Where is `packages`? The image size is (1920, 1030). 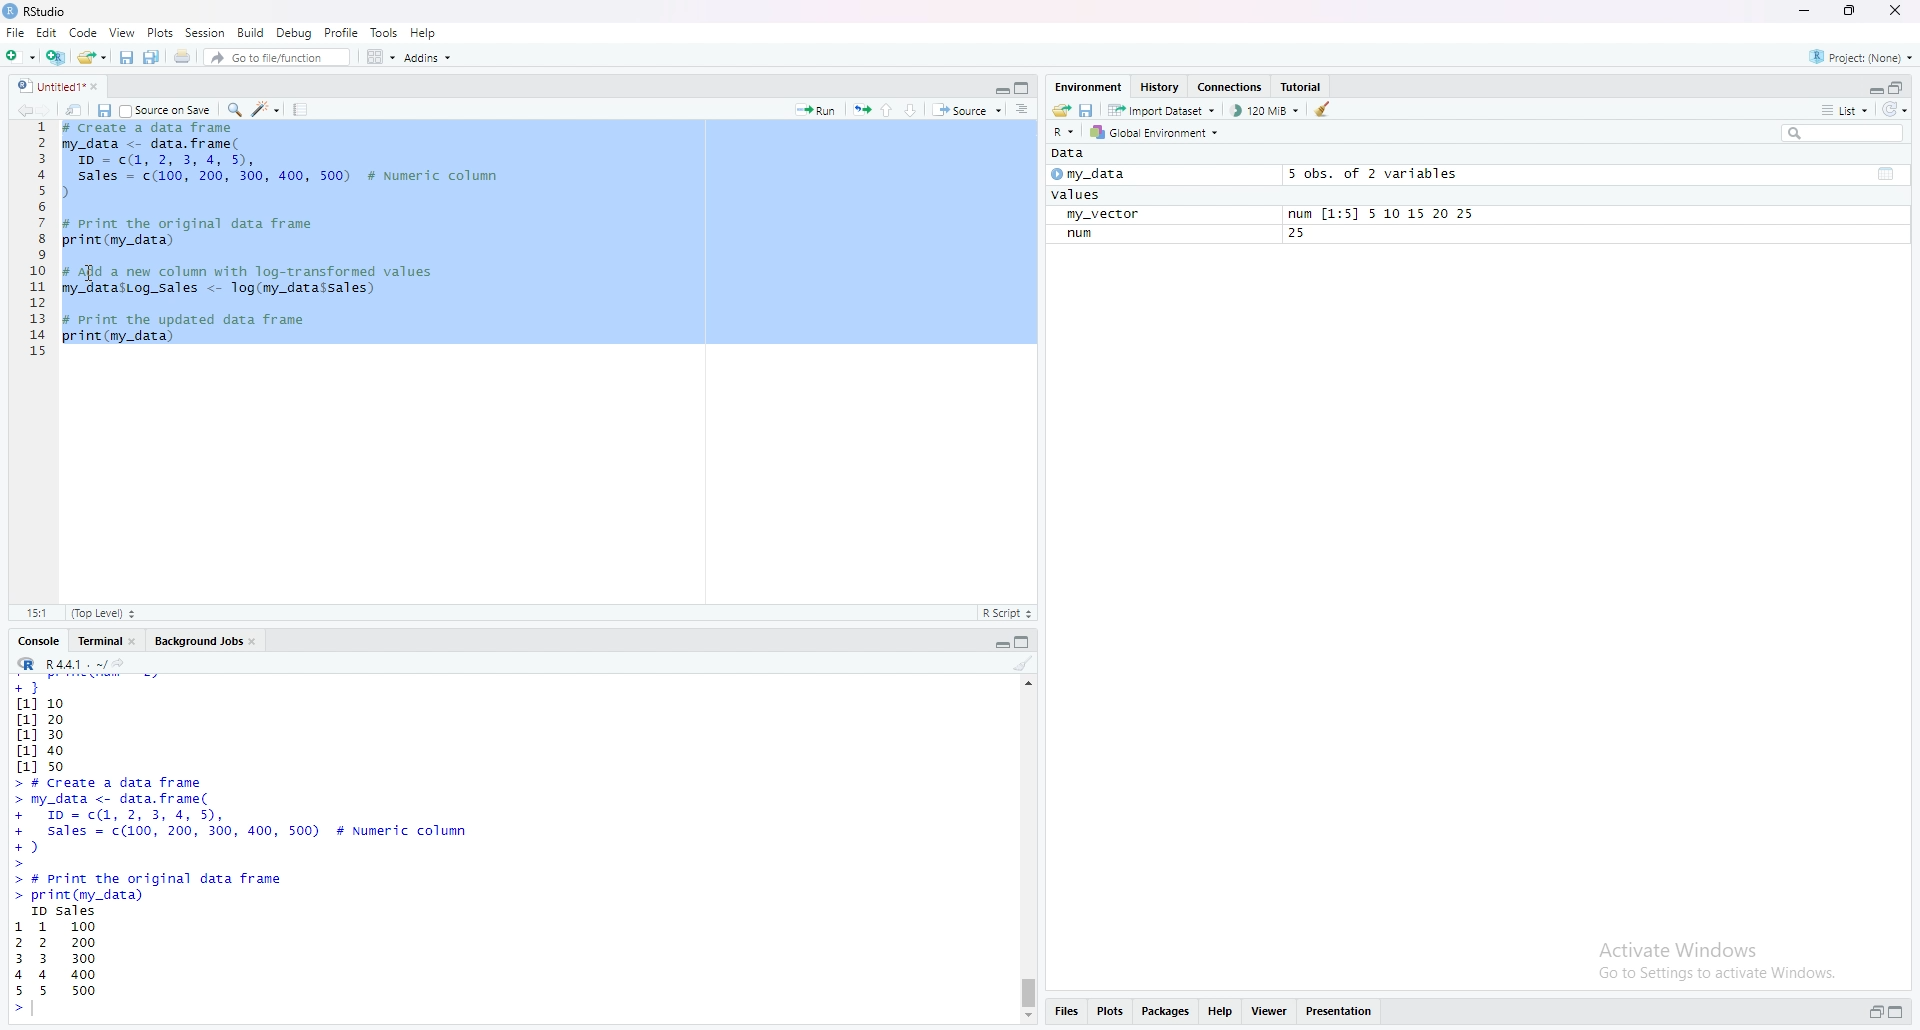
packages is located at coordinates (1163, 1015).